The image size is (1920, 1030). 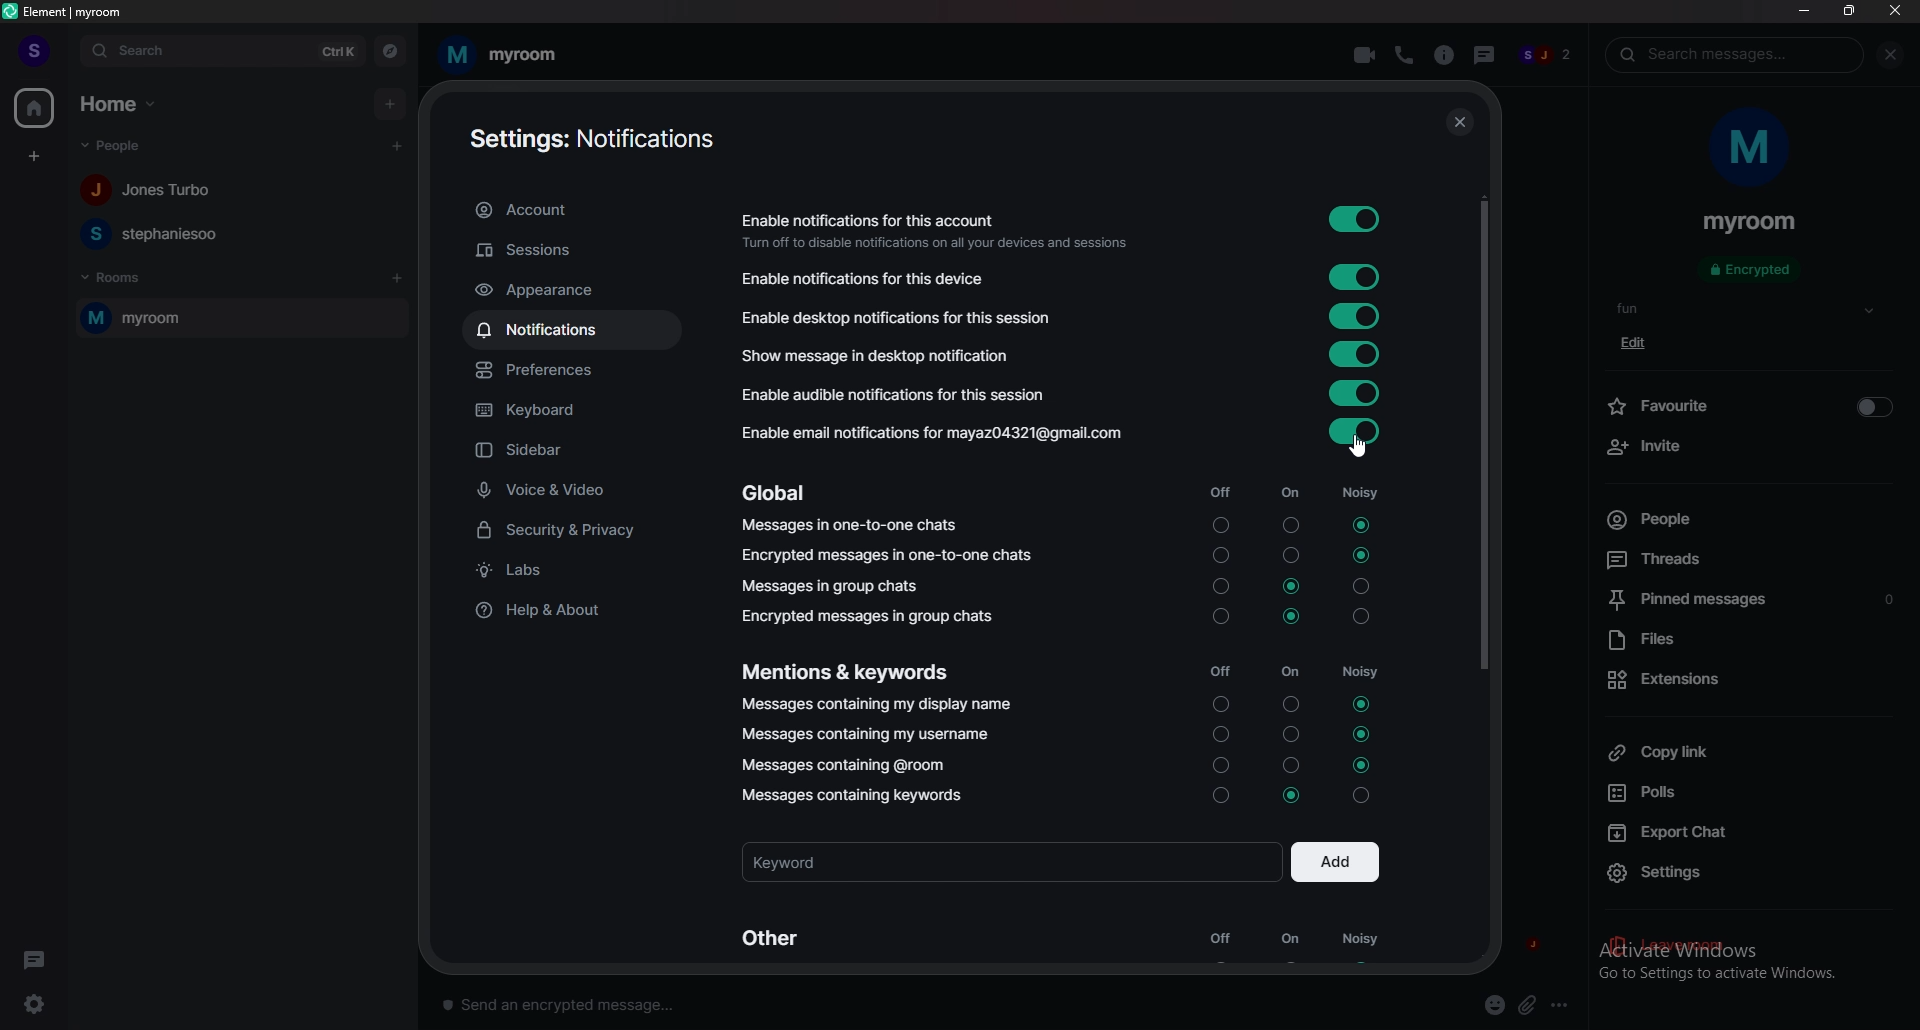 I want to click on sessions, so click(x=578, y=250).